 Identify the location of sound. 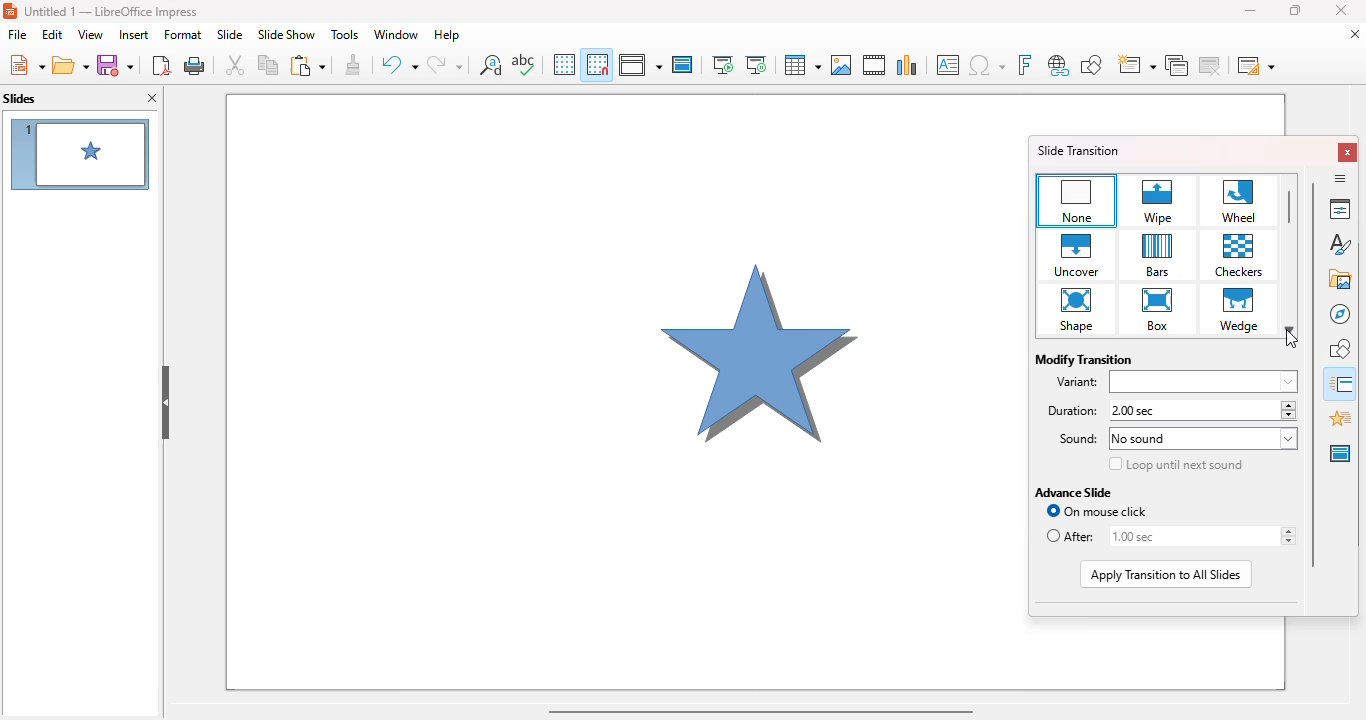
(1071, 440).